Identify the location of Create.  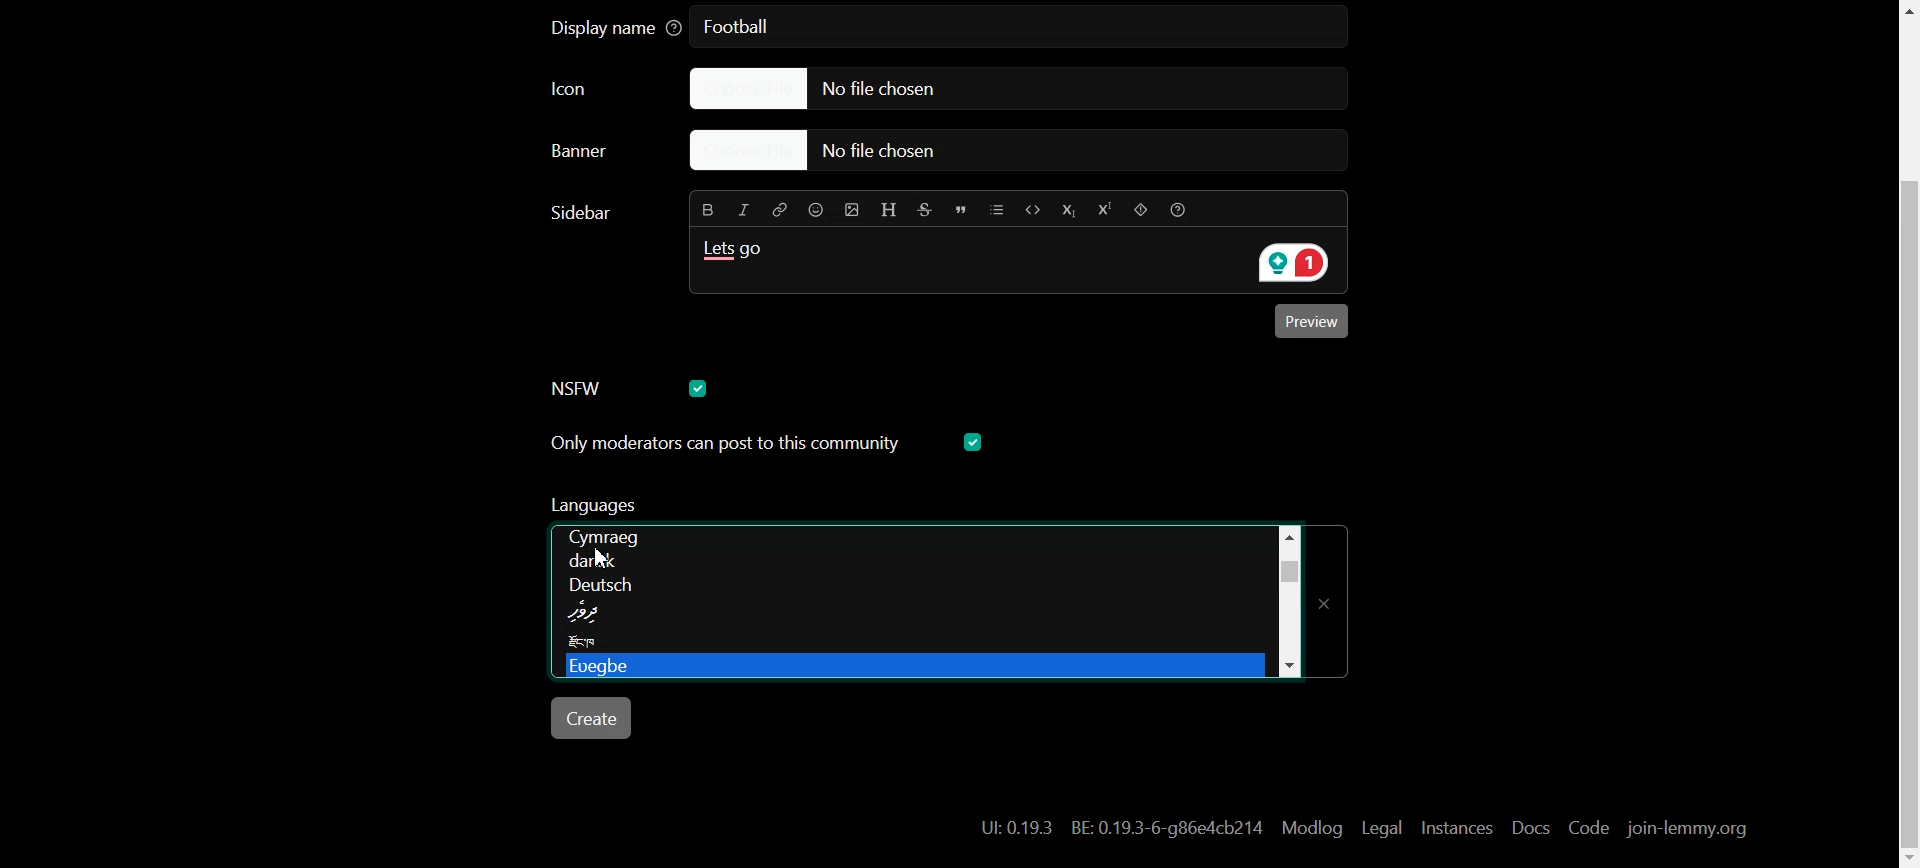
(594, 718).